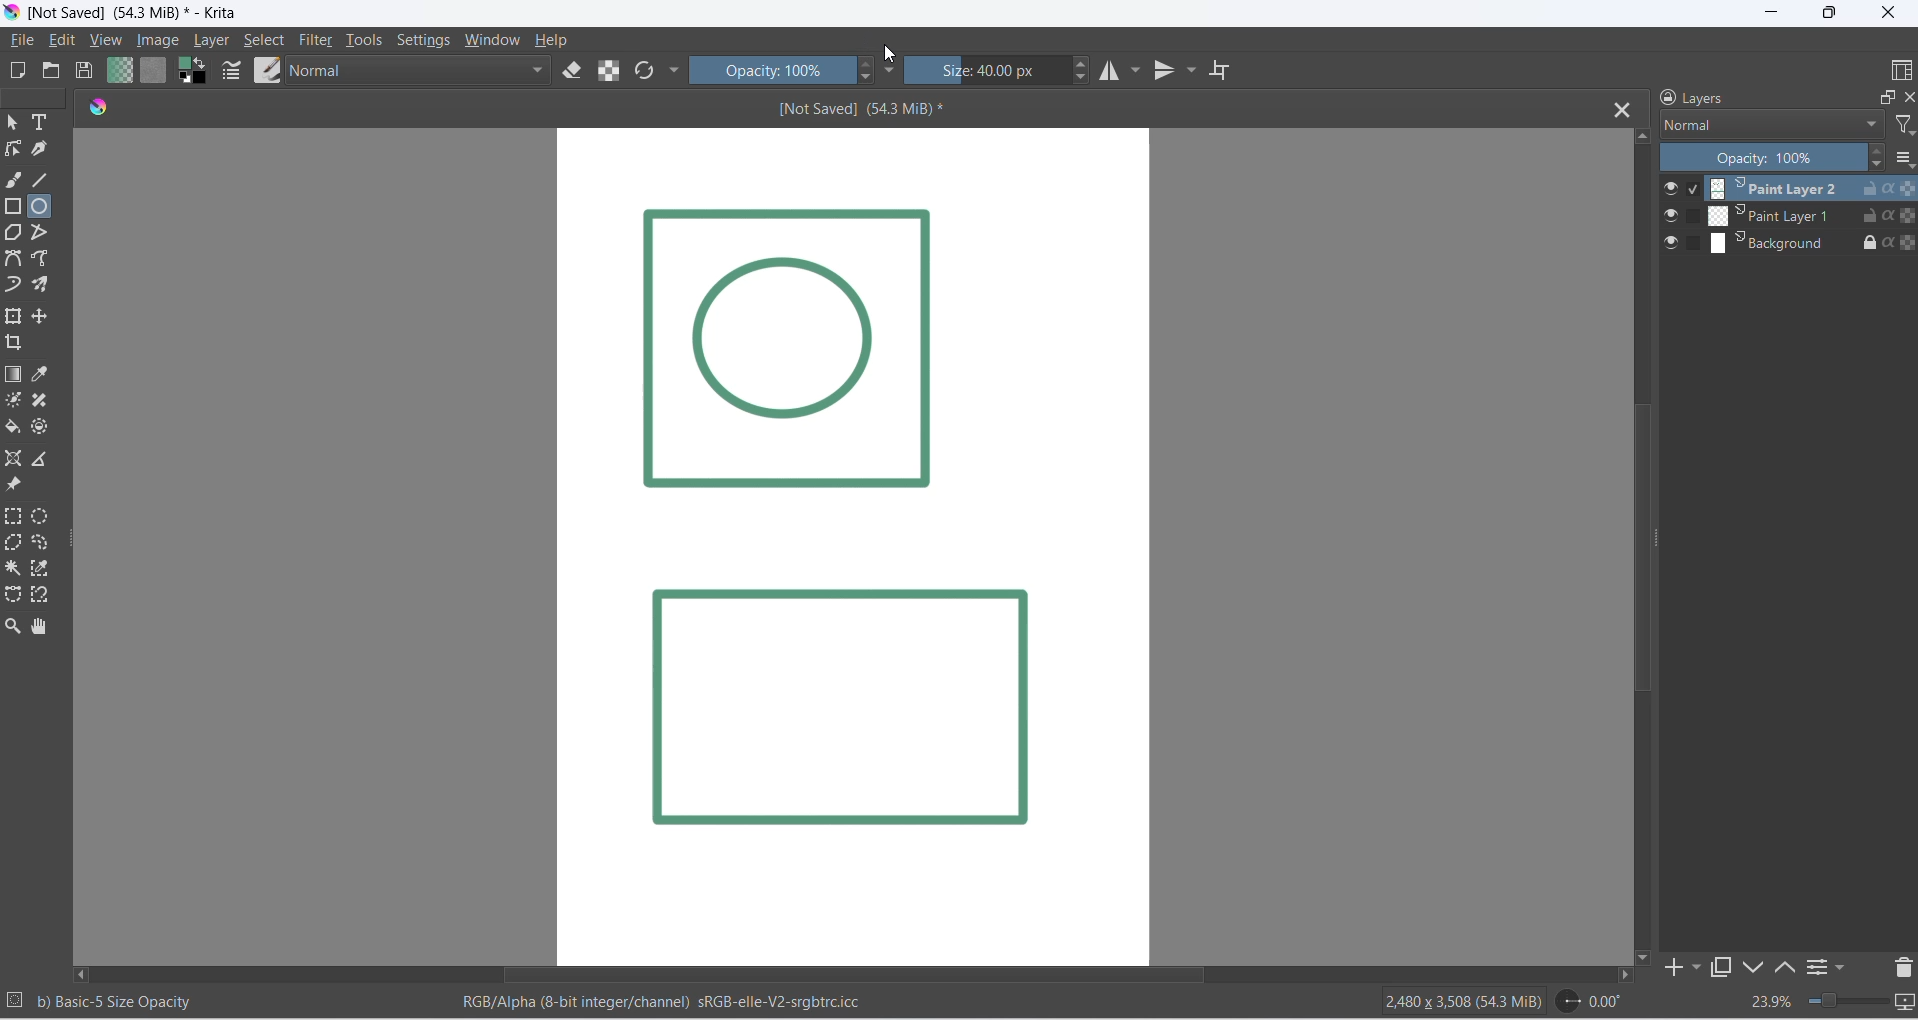 The image size is (1918, 1020). Describe the element at coordinates (105, 42) in the screenshot. I see `view` at that location.